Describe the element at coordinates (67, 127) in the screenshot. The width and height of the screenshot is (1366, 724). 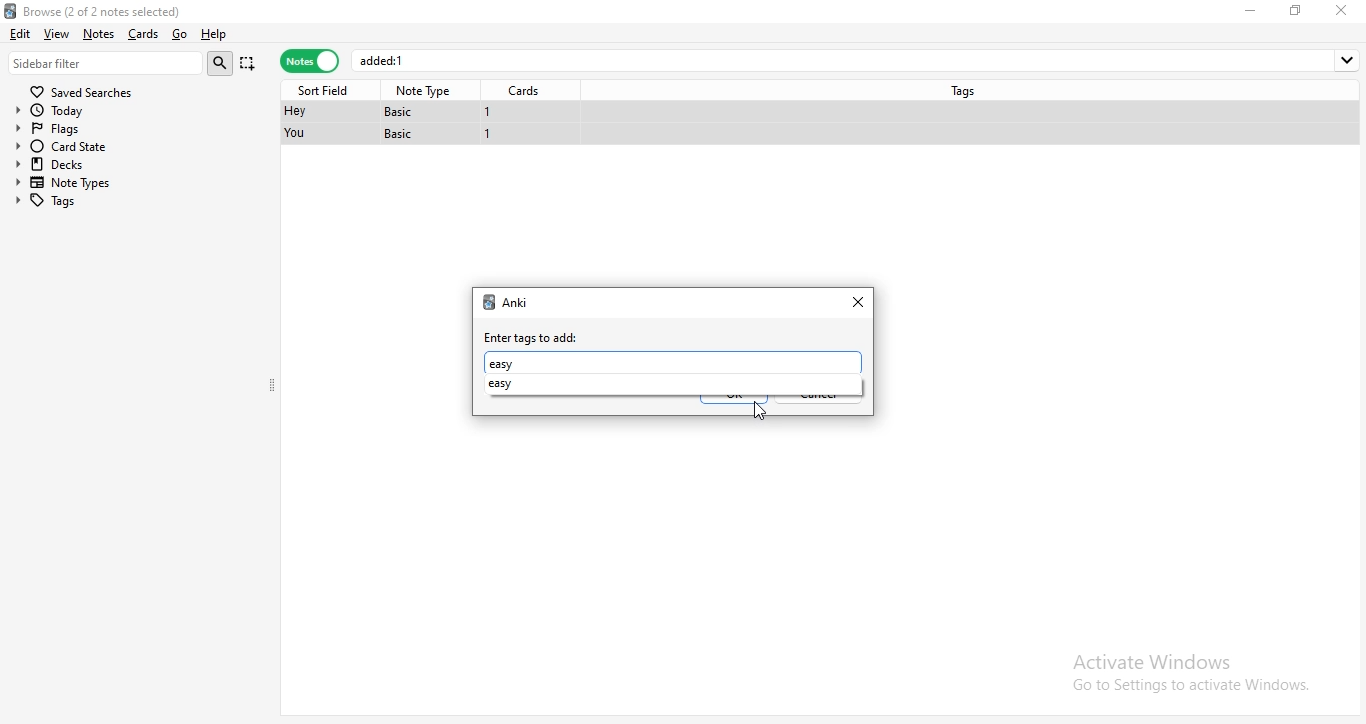
I see `flags` at that location.